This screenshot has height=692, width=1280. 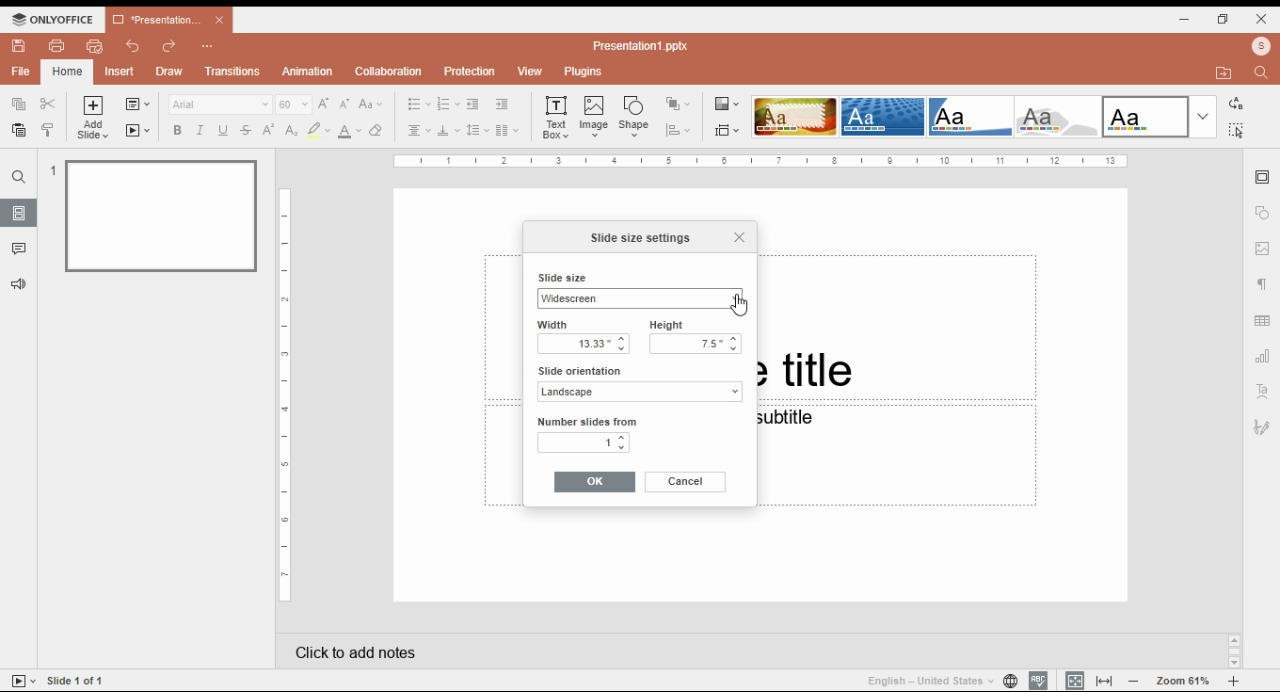 What do you see at coordinates (1235, 130) in the screenshot?
I see `find` at bounding box center [1235, 130].